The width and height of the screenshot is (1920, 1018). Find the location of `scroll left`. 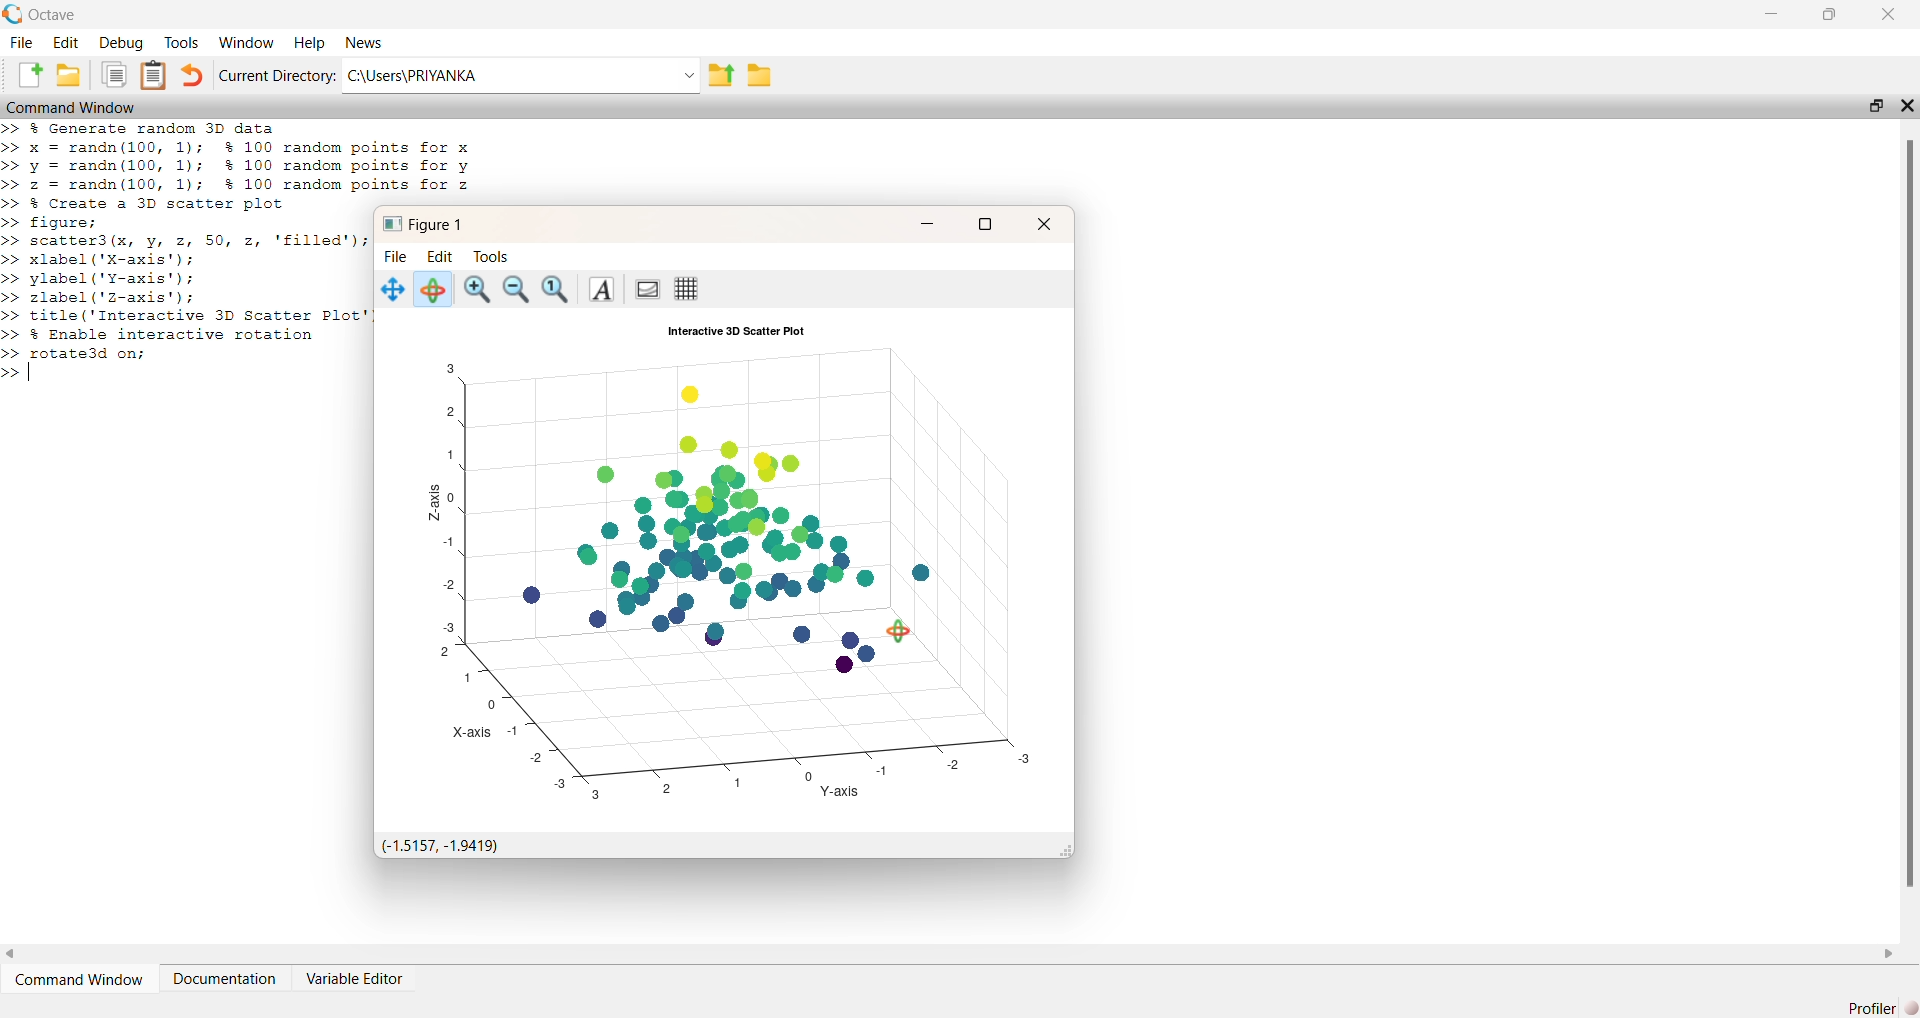

scroll left is located at coordinates (12, 955).